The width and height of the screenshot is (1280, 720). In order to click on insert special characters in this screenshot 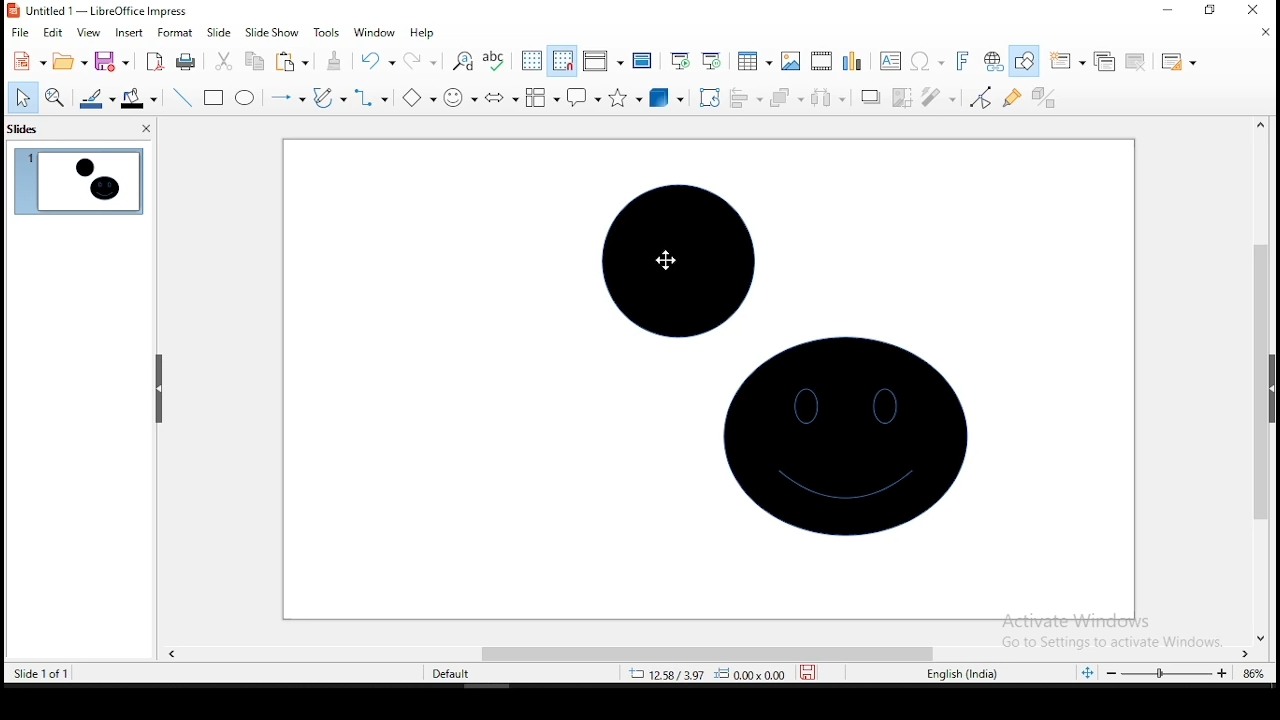, I will do `click(928, 61)`.